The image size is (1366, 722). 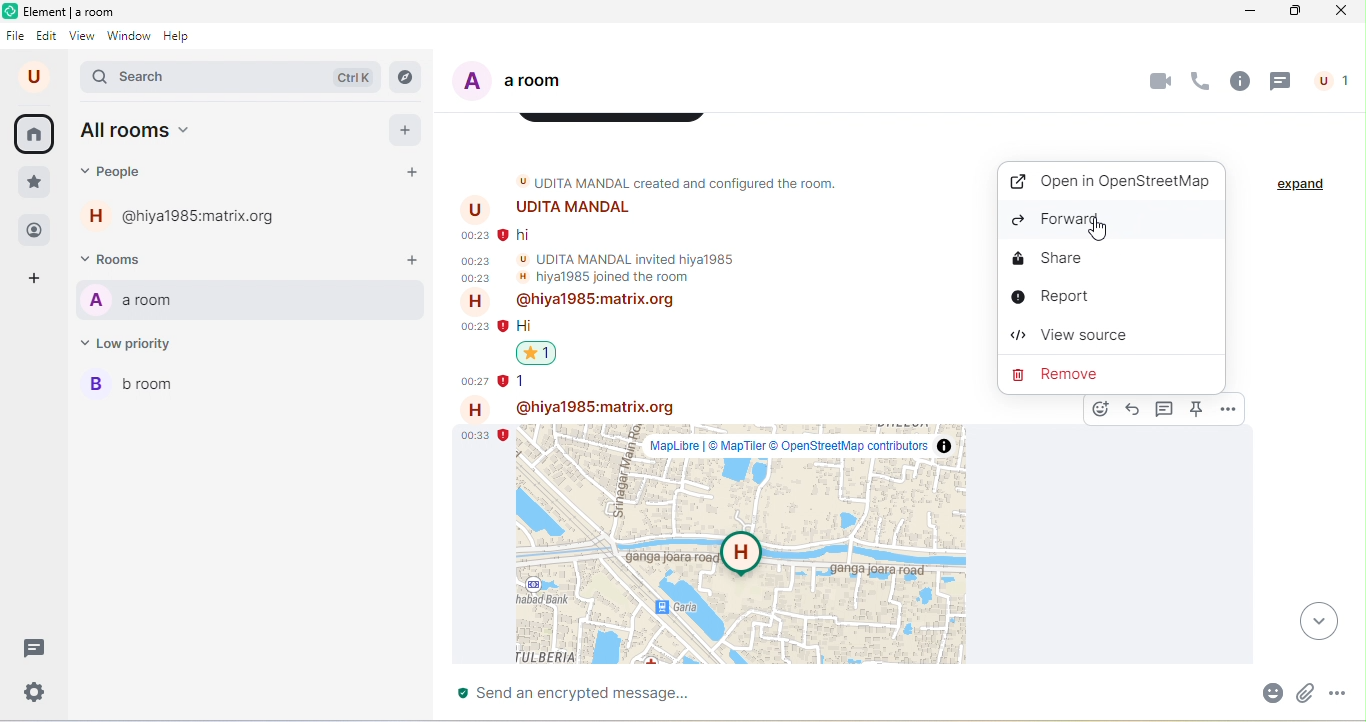 I want to click on edit, so click(x=48, y=36).